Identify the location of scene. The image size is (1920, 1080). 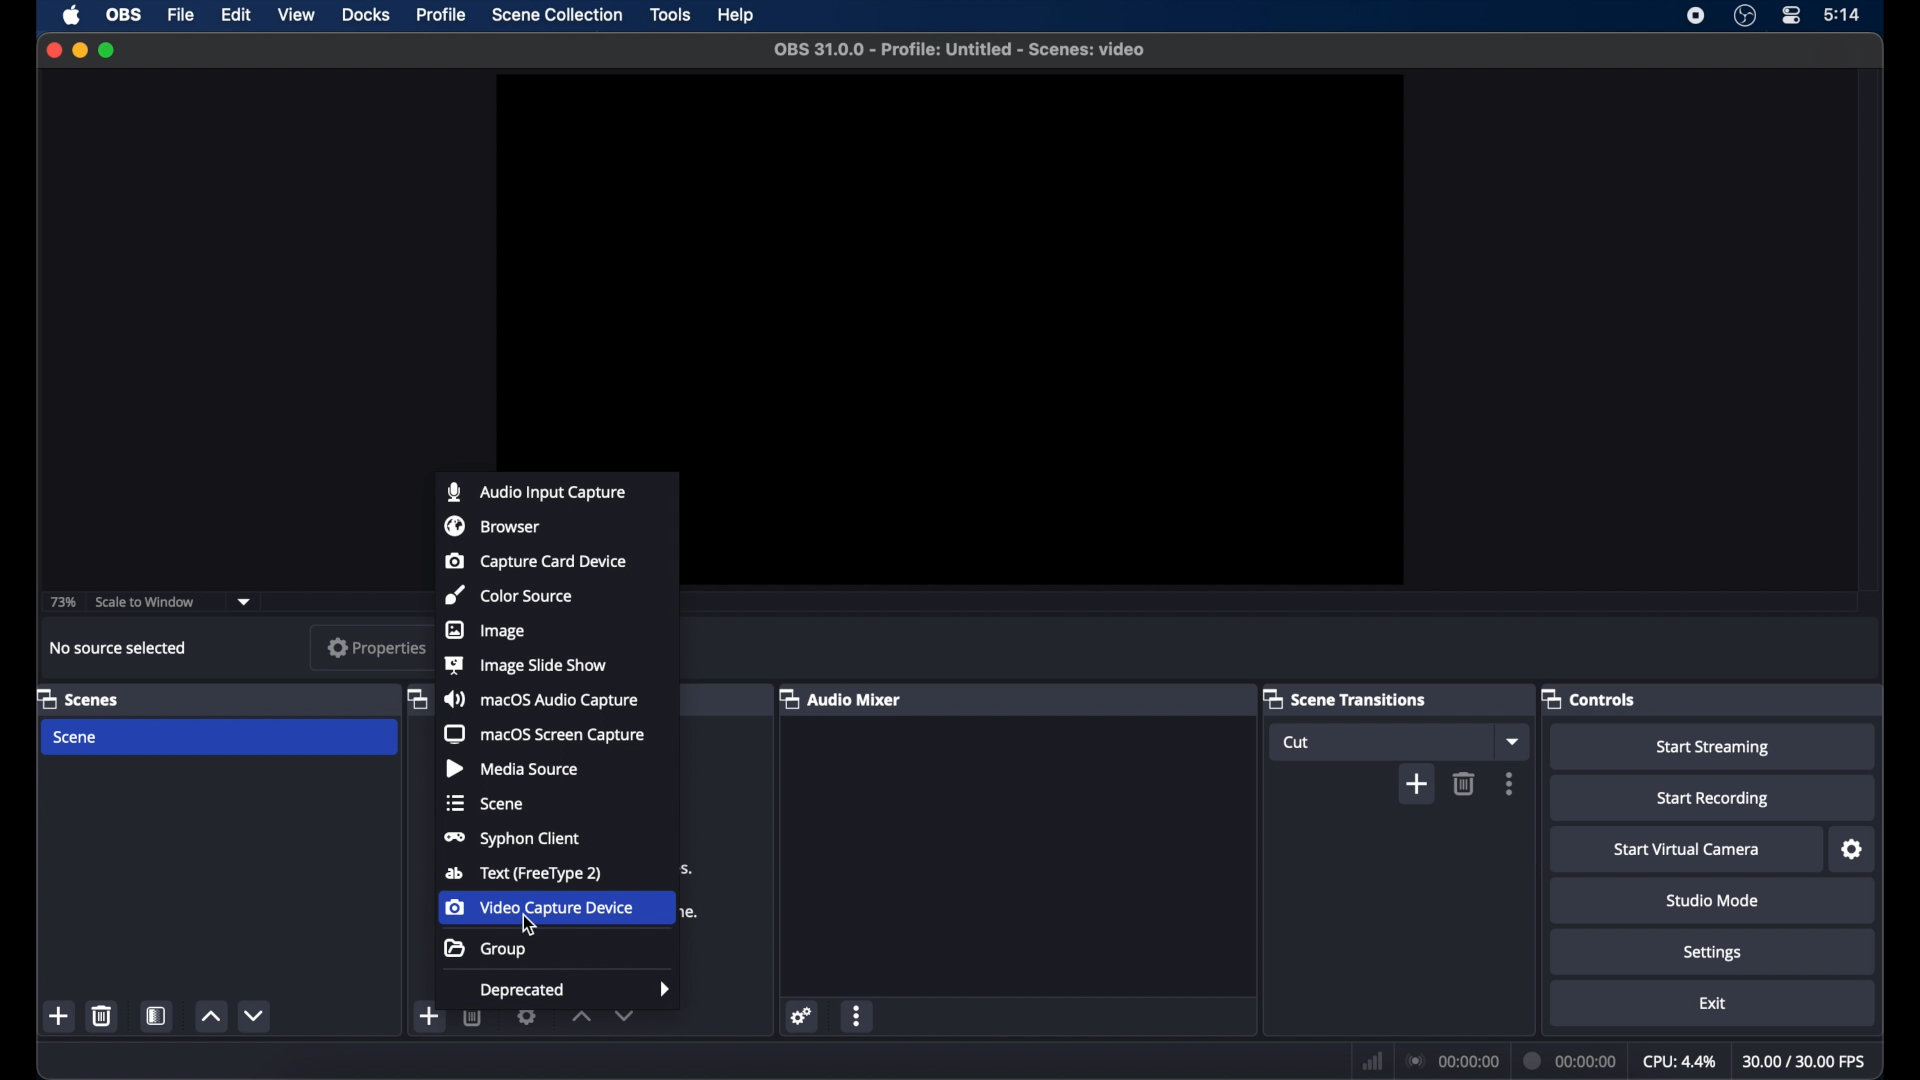
(77, 738).